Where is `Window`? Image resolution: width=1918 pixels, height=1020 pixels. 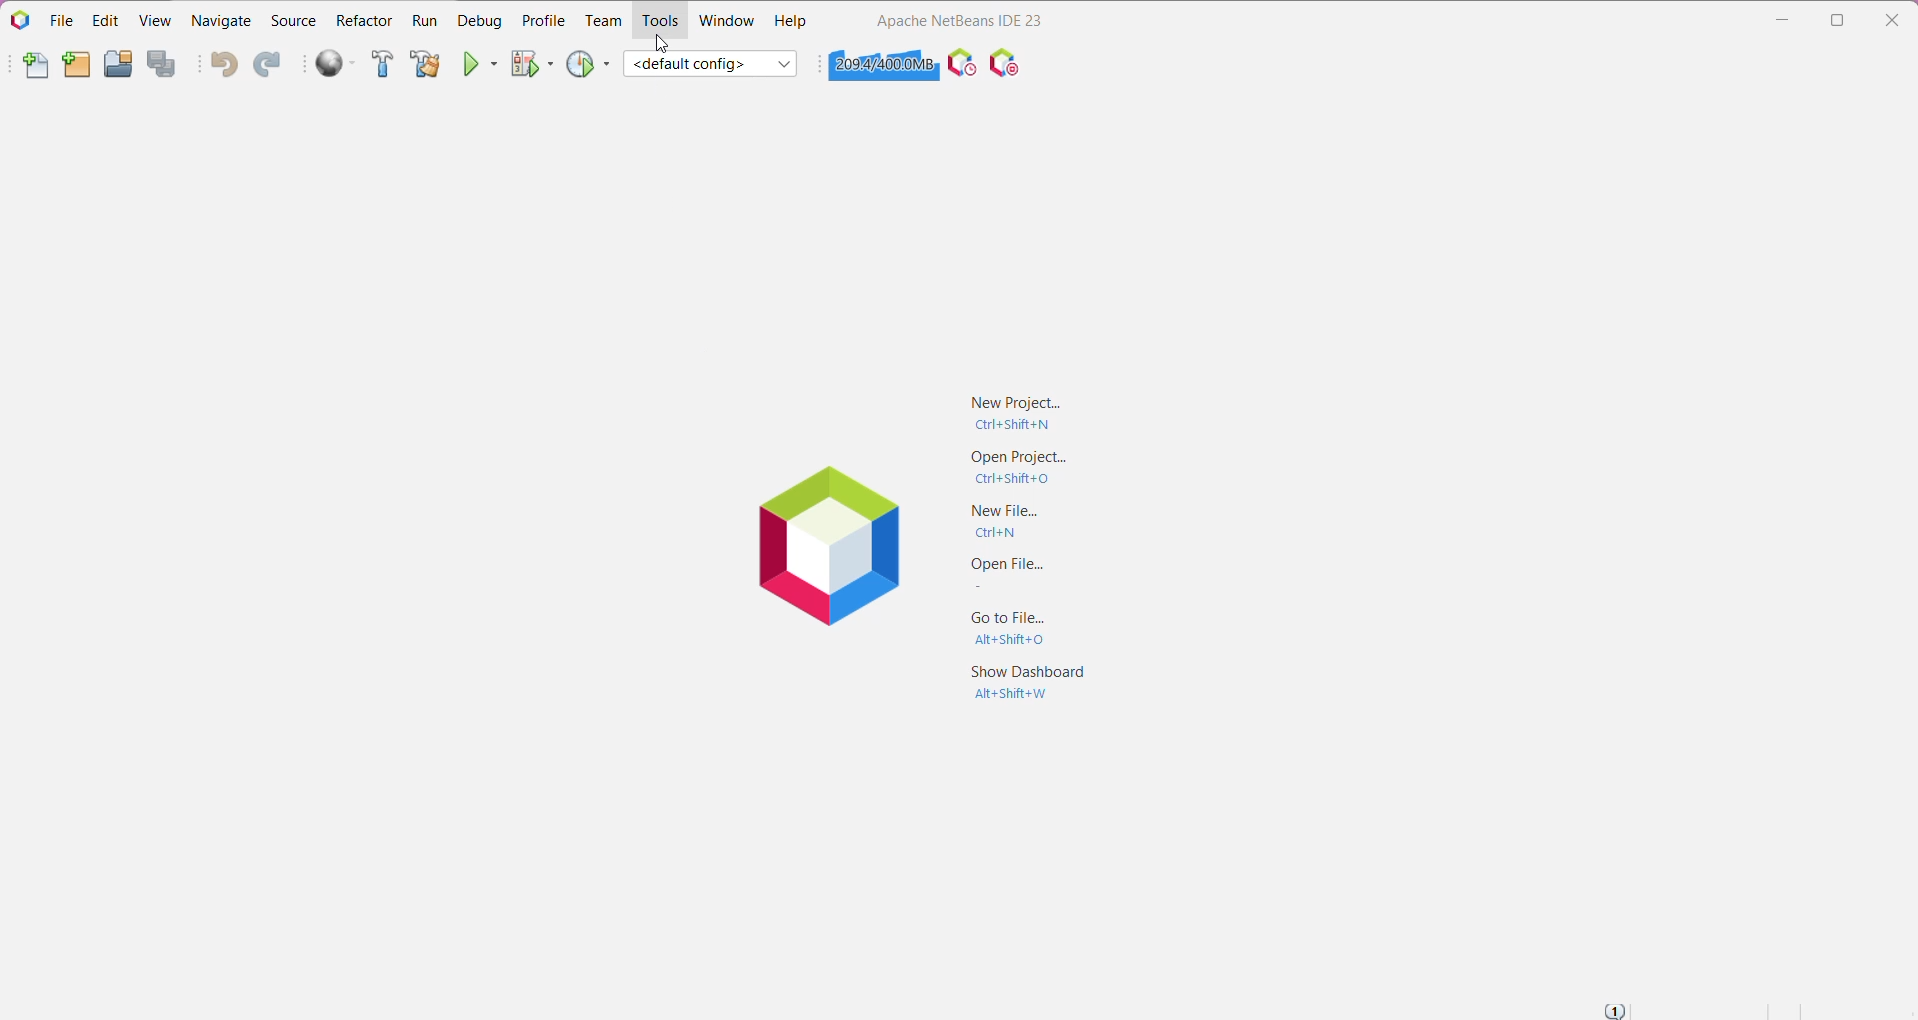 Window is located at coordinates (725, 20).